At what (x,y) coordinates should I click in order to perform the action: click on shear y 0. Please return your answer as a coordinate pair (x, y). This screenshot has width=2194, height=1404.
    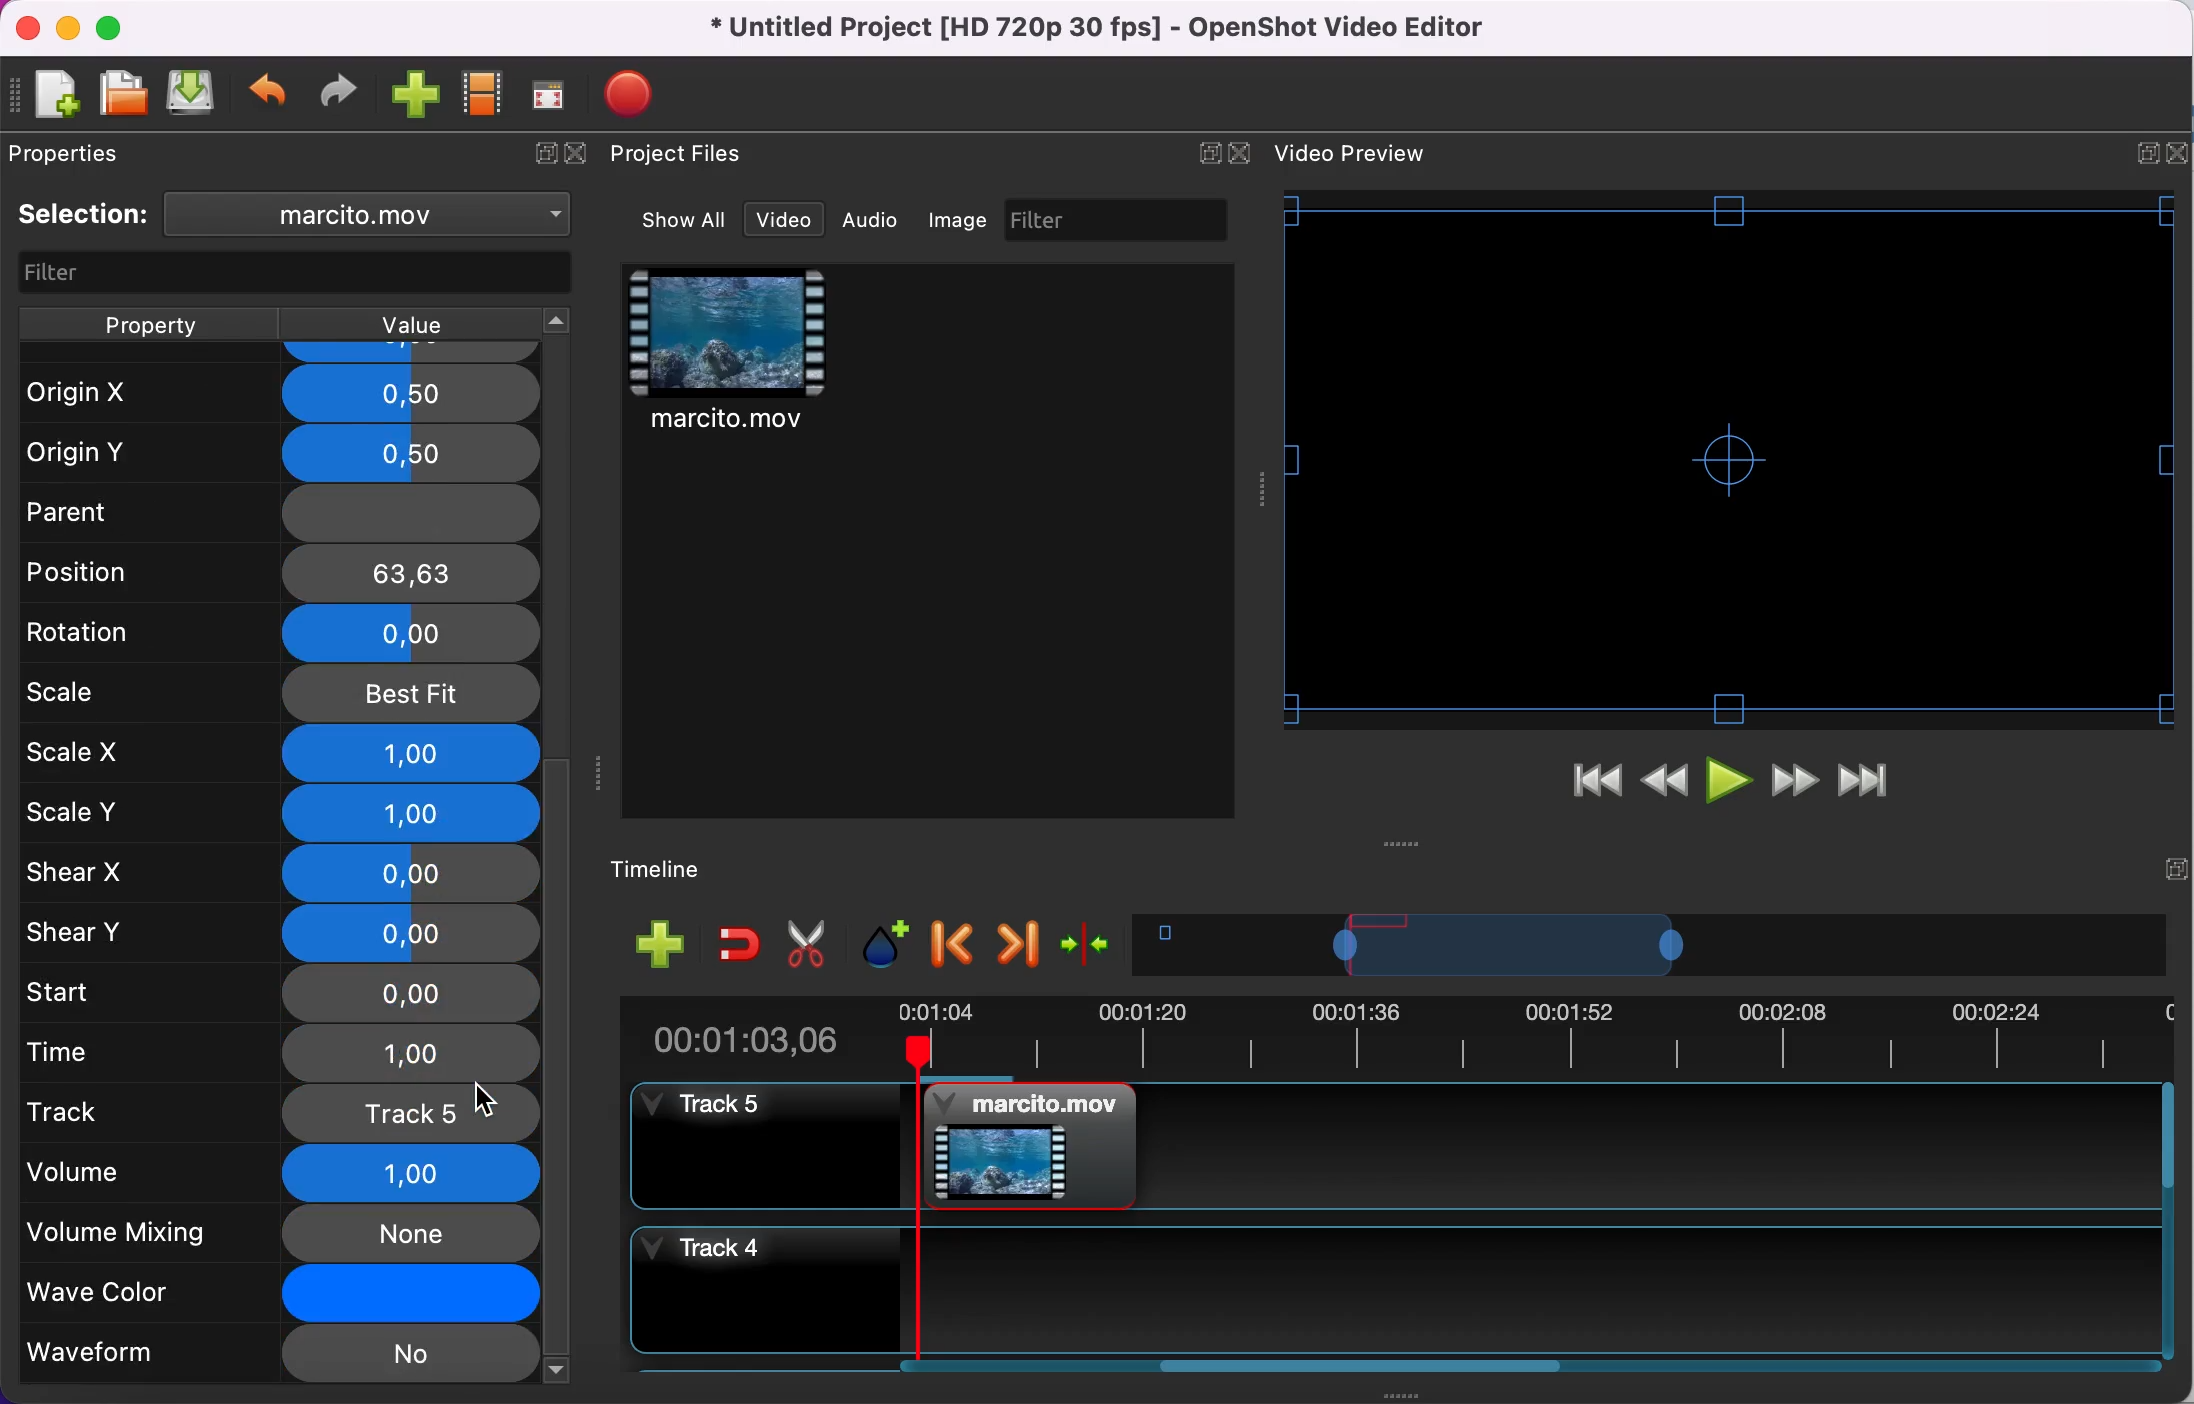
    Looking at the image, I should click on (282, 933).